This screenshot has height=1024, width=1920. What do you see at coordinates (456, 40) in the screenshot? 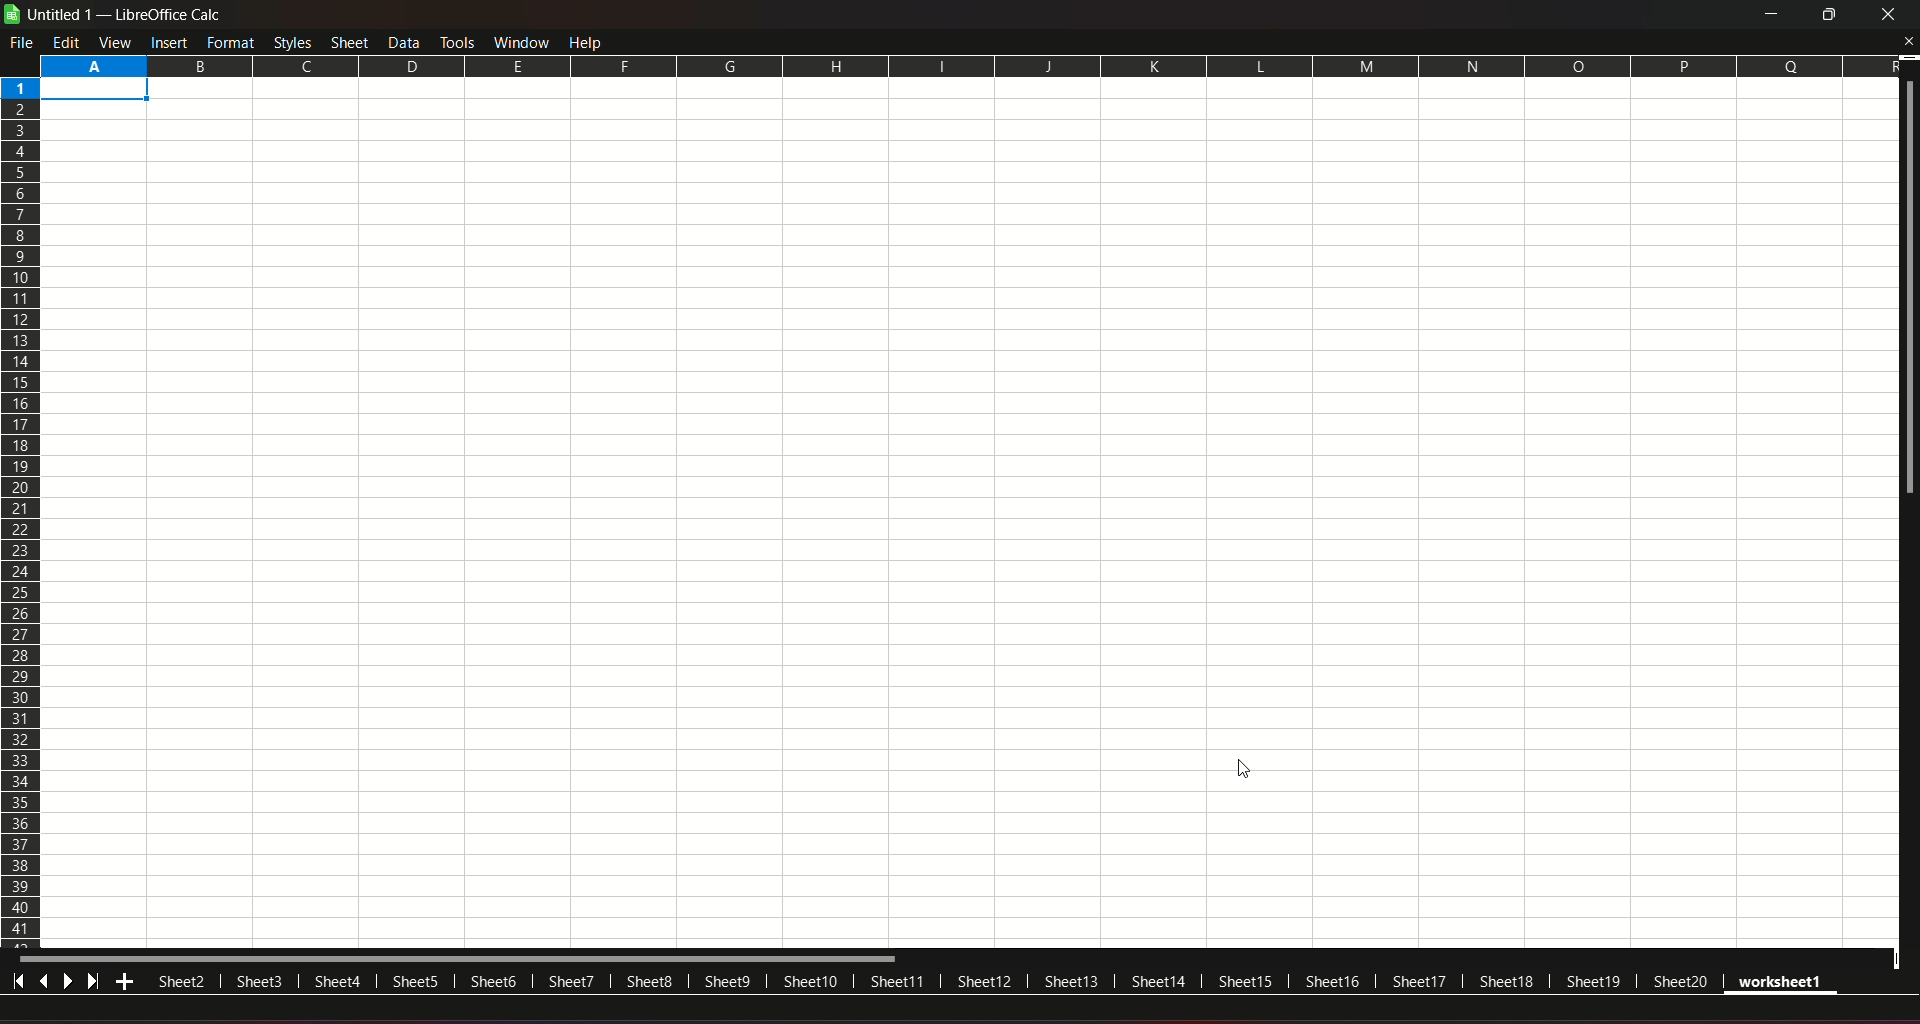
I see `Tools` at bounding box center [456, 40].